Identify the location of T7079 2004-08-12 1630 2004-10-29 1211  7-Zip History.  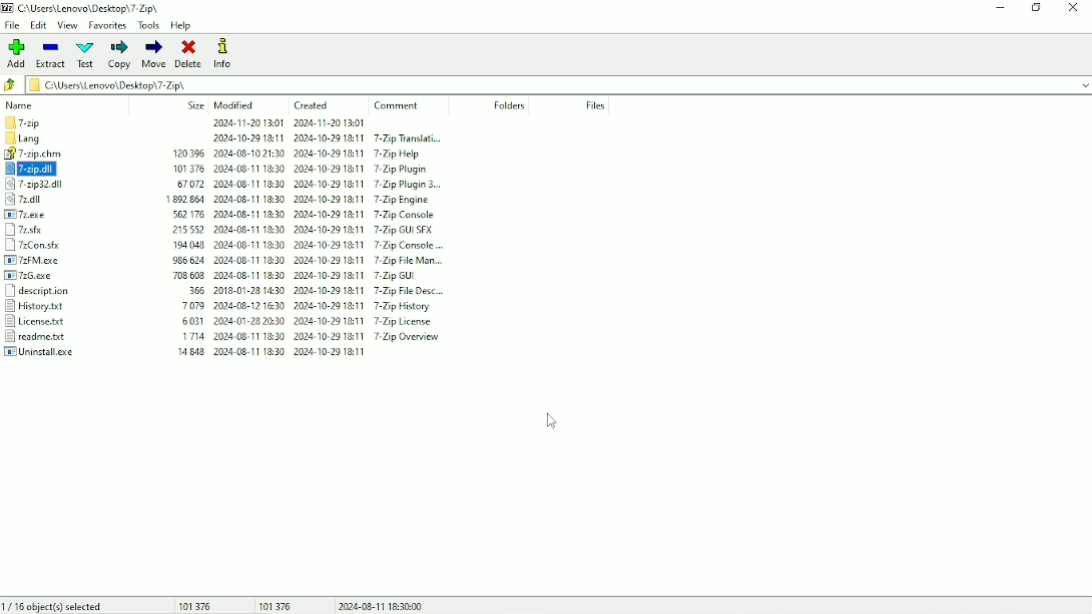
(305, 304).